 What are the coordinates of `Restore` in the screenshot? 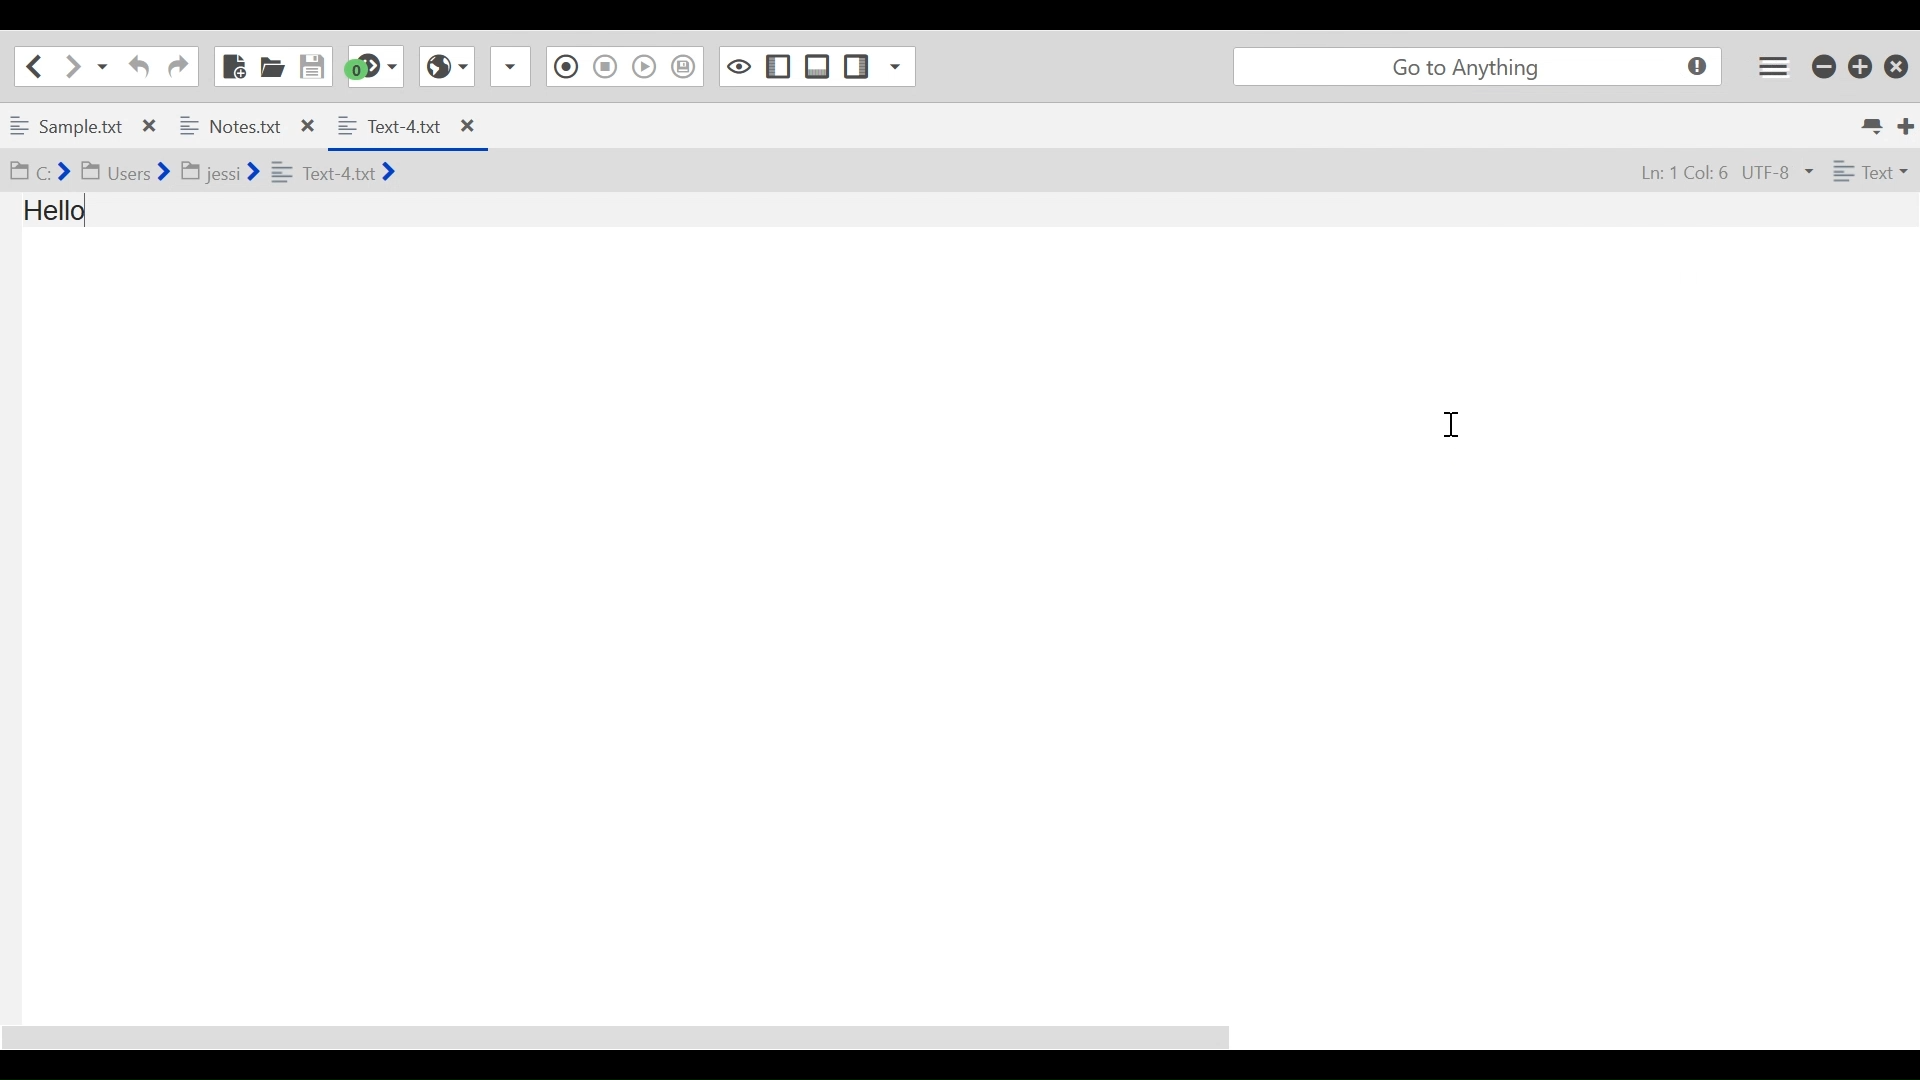 It's located at (1861, 66).